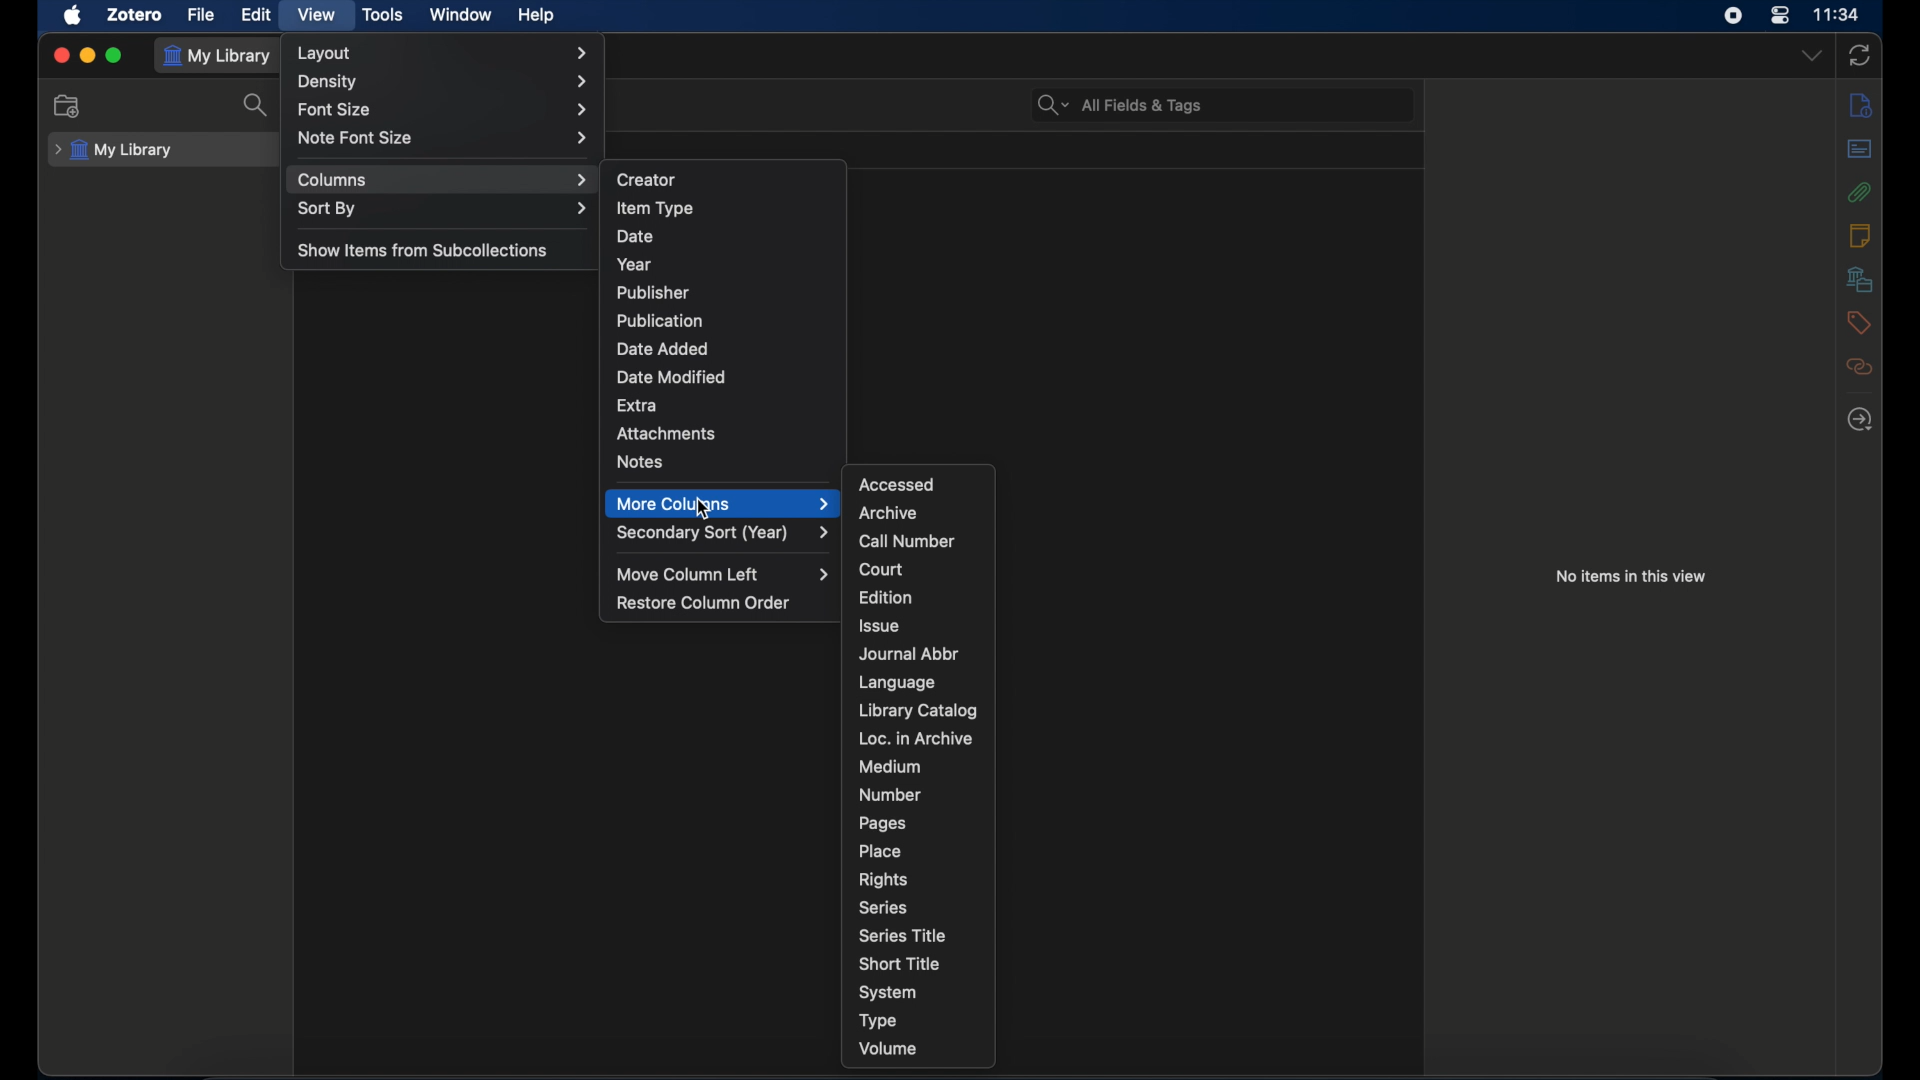 This screenshot has width=1920, height=1080. Describe the element at coordinates (722, 533) in the screenshot. I see `secondary sort` at that location.